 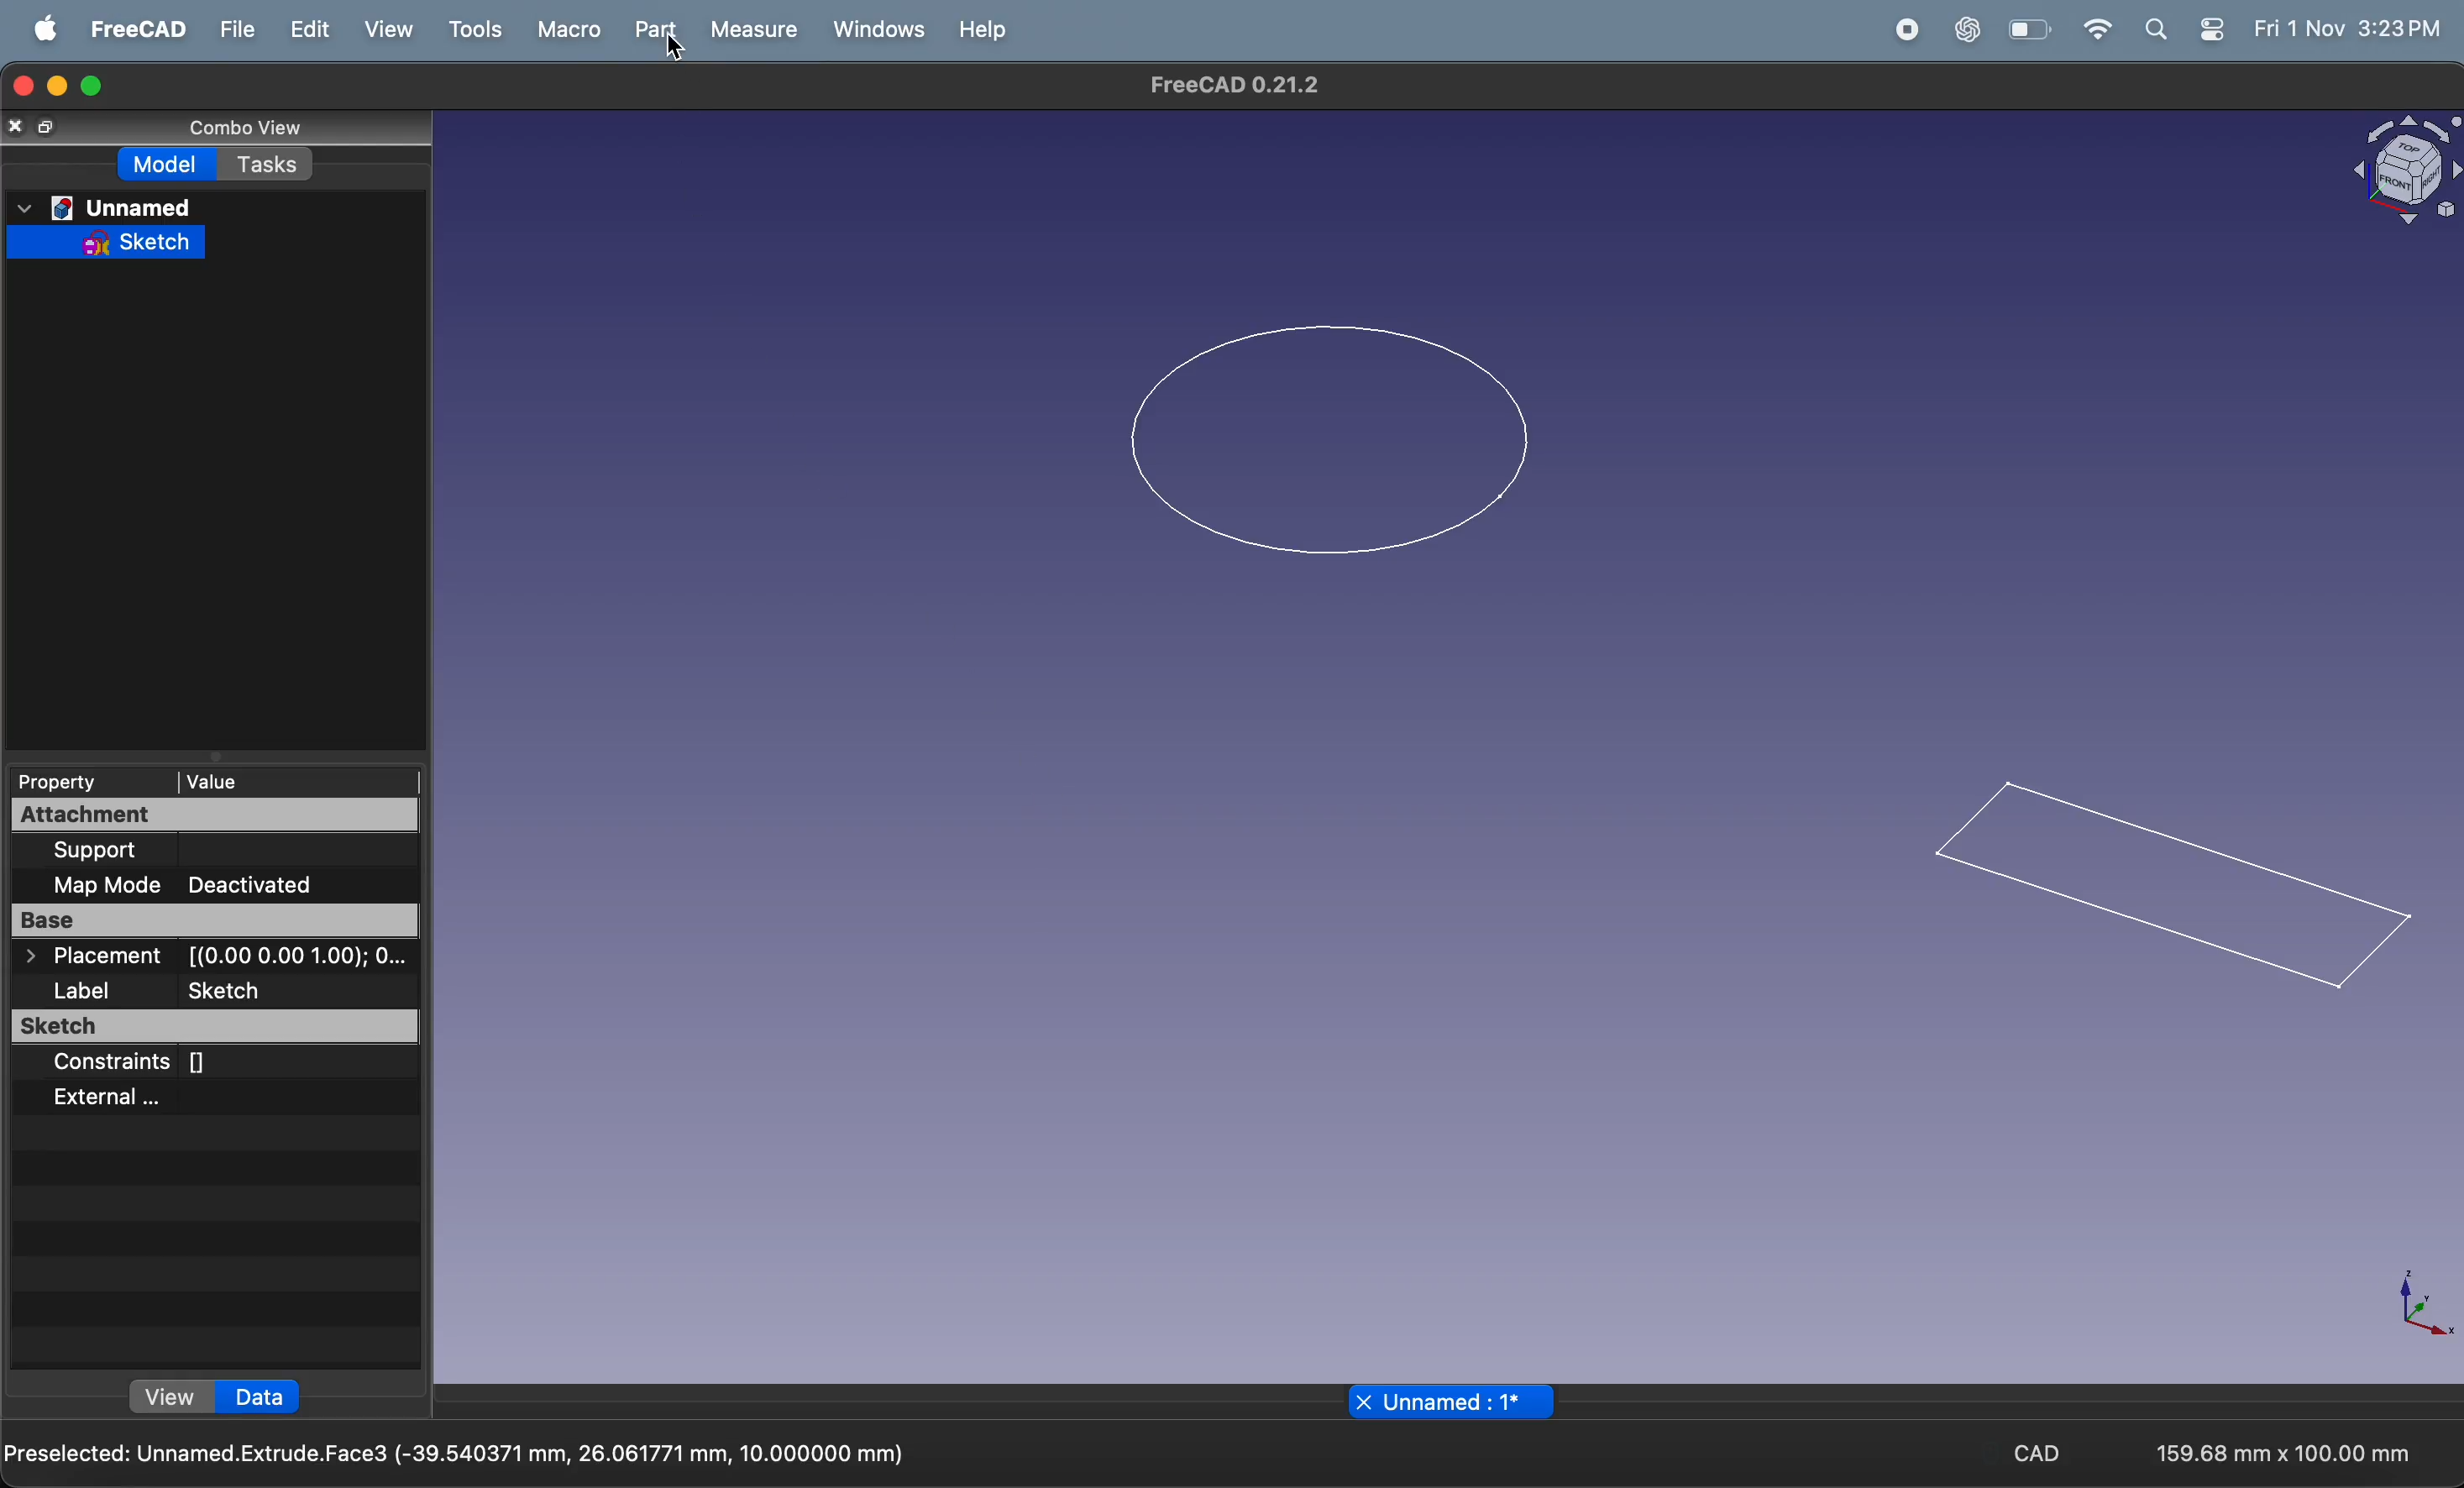 What do you see at coordinates (1242, 86) in the screenshot?
I see `FreeCAD 0.21.2` at bounding box center [1242, 86].